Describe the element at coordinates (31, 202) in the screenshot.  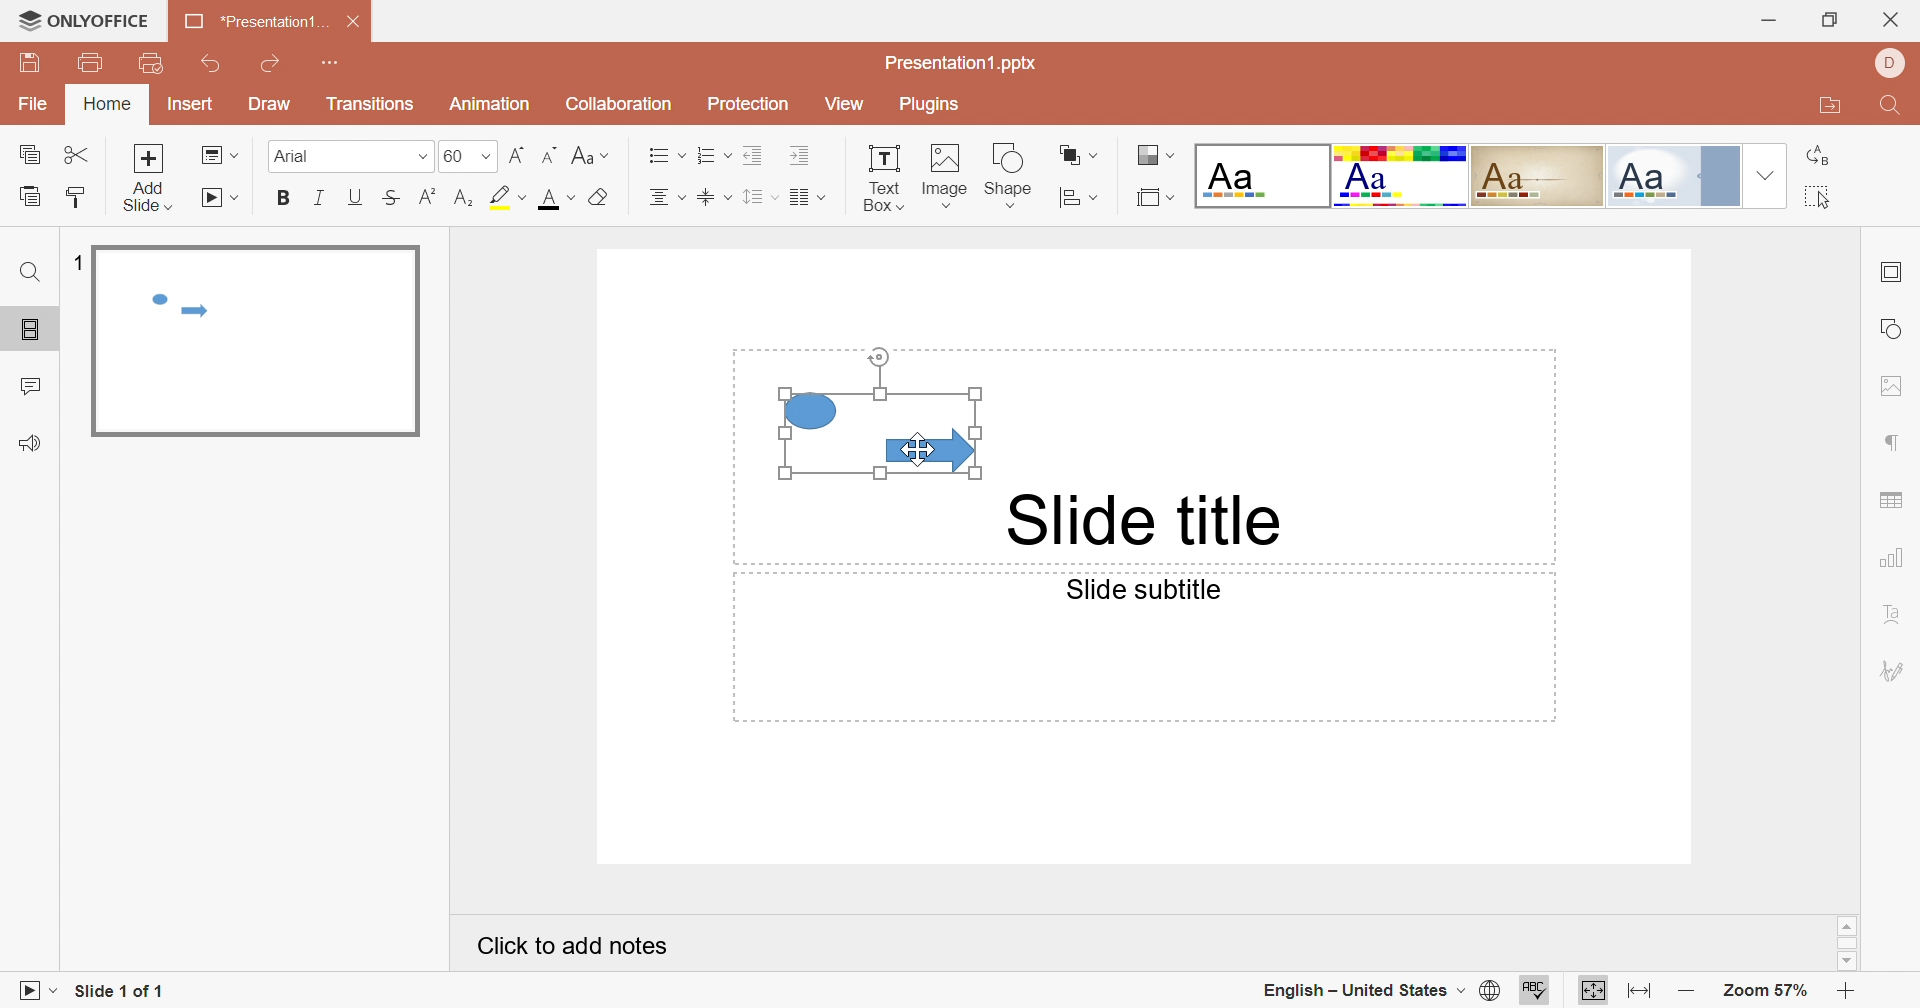
I see `Paste` at that location.